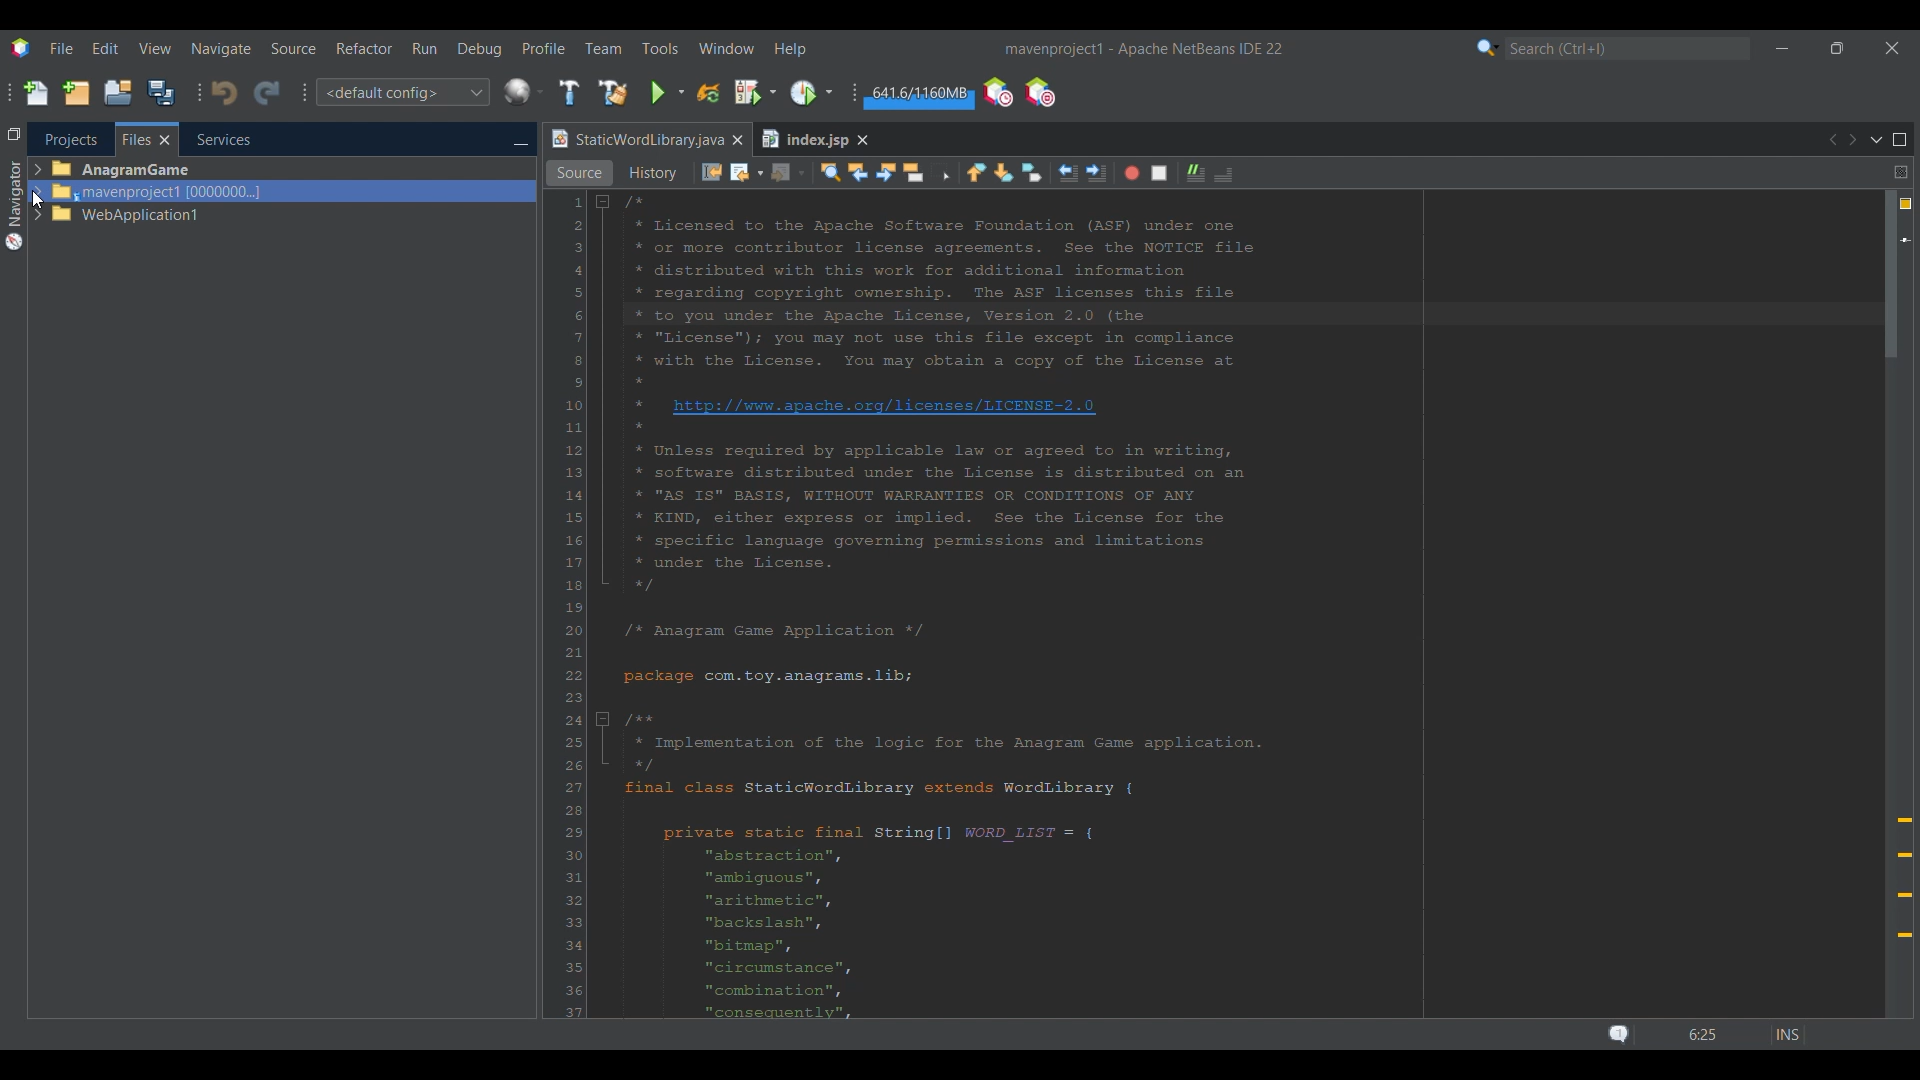 The height and width of the screenshot is (1080, 1920). I want to click on Start macro recording, so click(1132, 174).